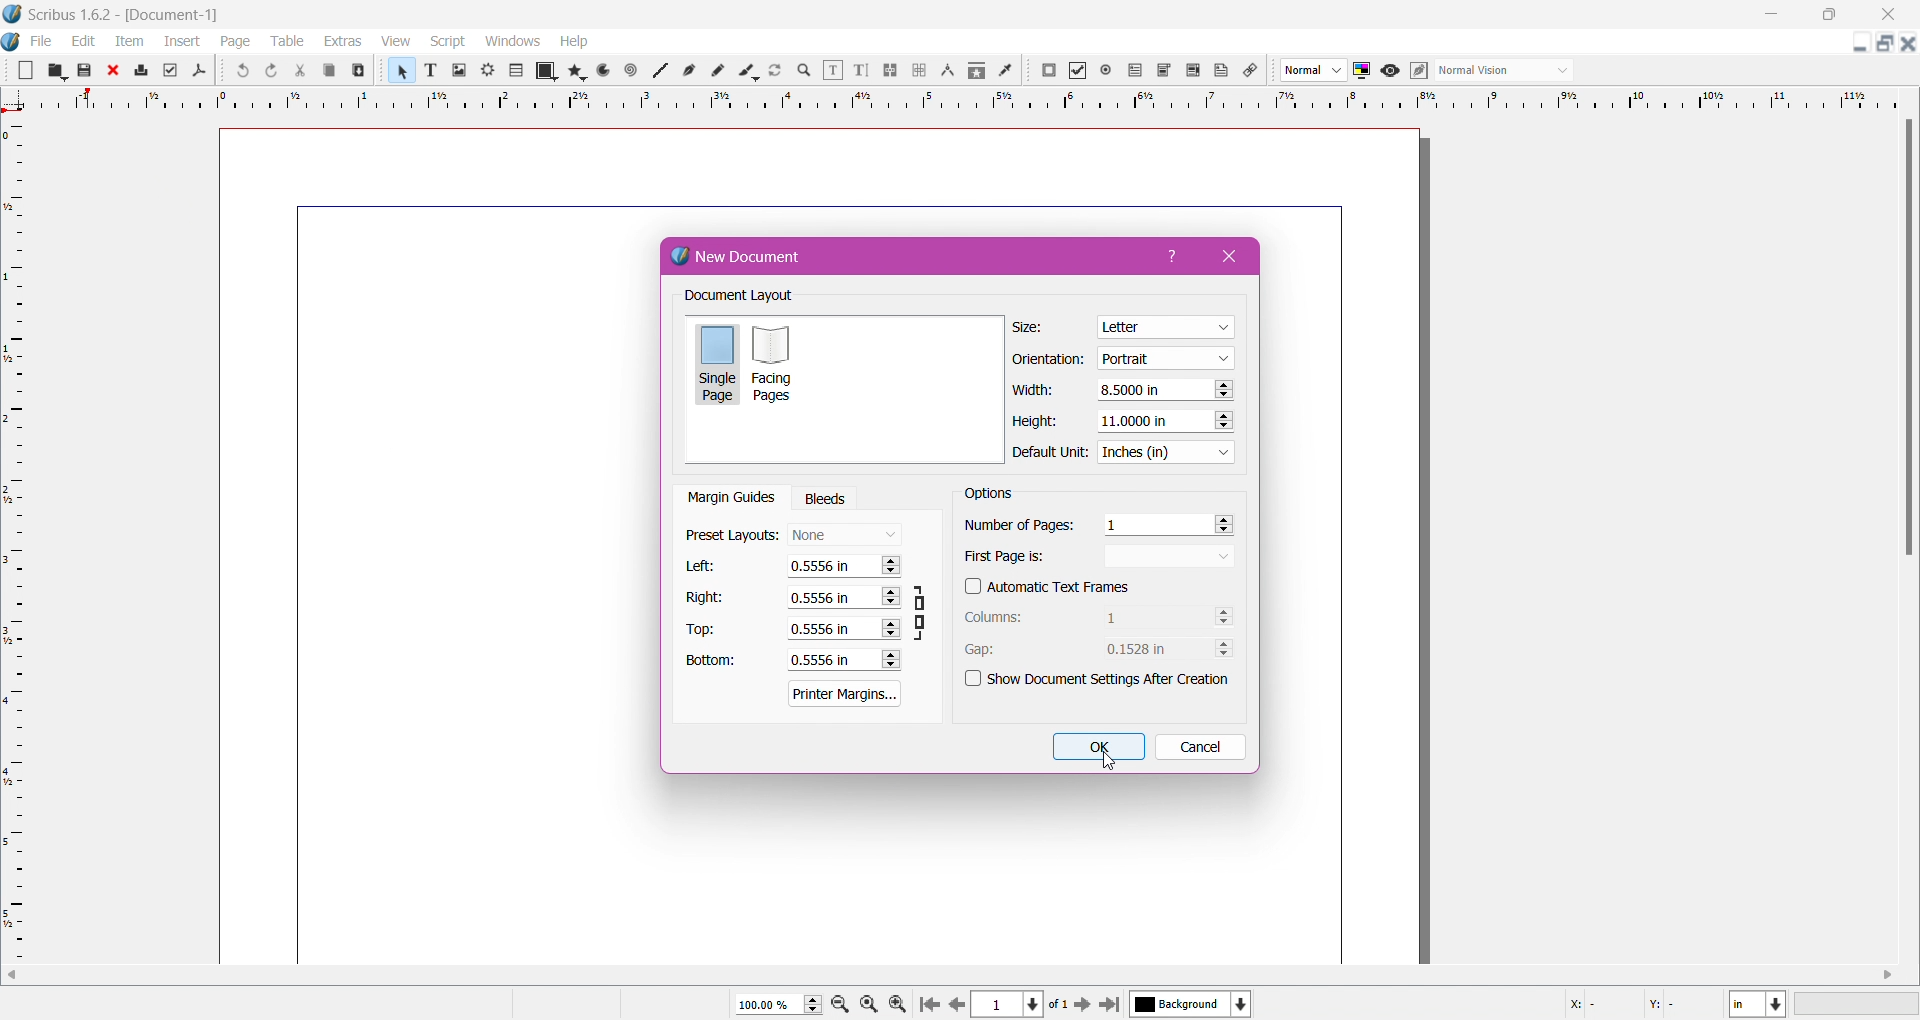 This screenshot has width=1920, height=1020. I want to click on 1 5), so click(1163, 522).